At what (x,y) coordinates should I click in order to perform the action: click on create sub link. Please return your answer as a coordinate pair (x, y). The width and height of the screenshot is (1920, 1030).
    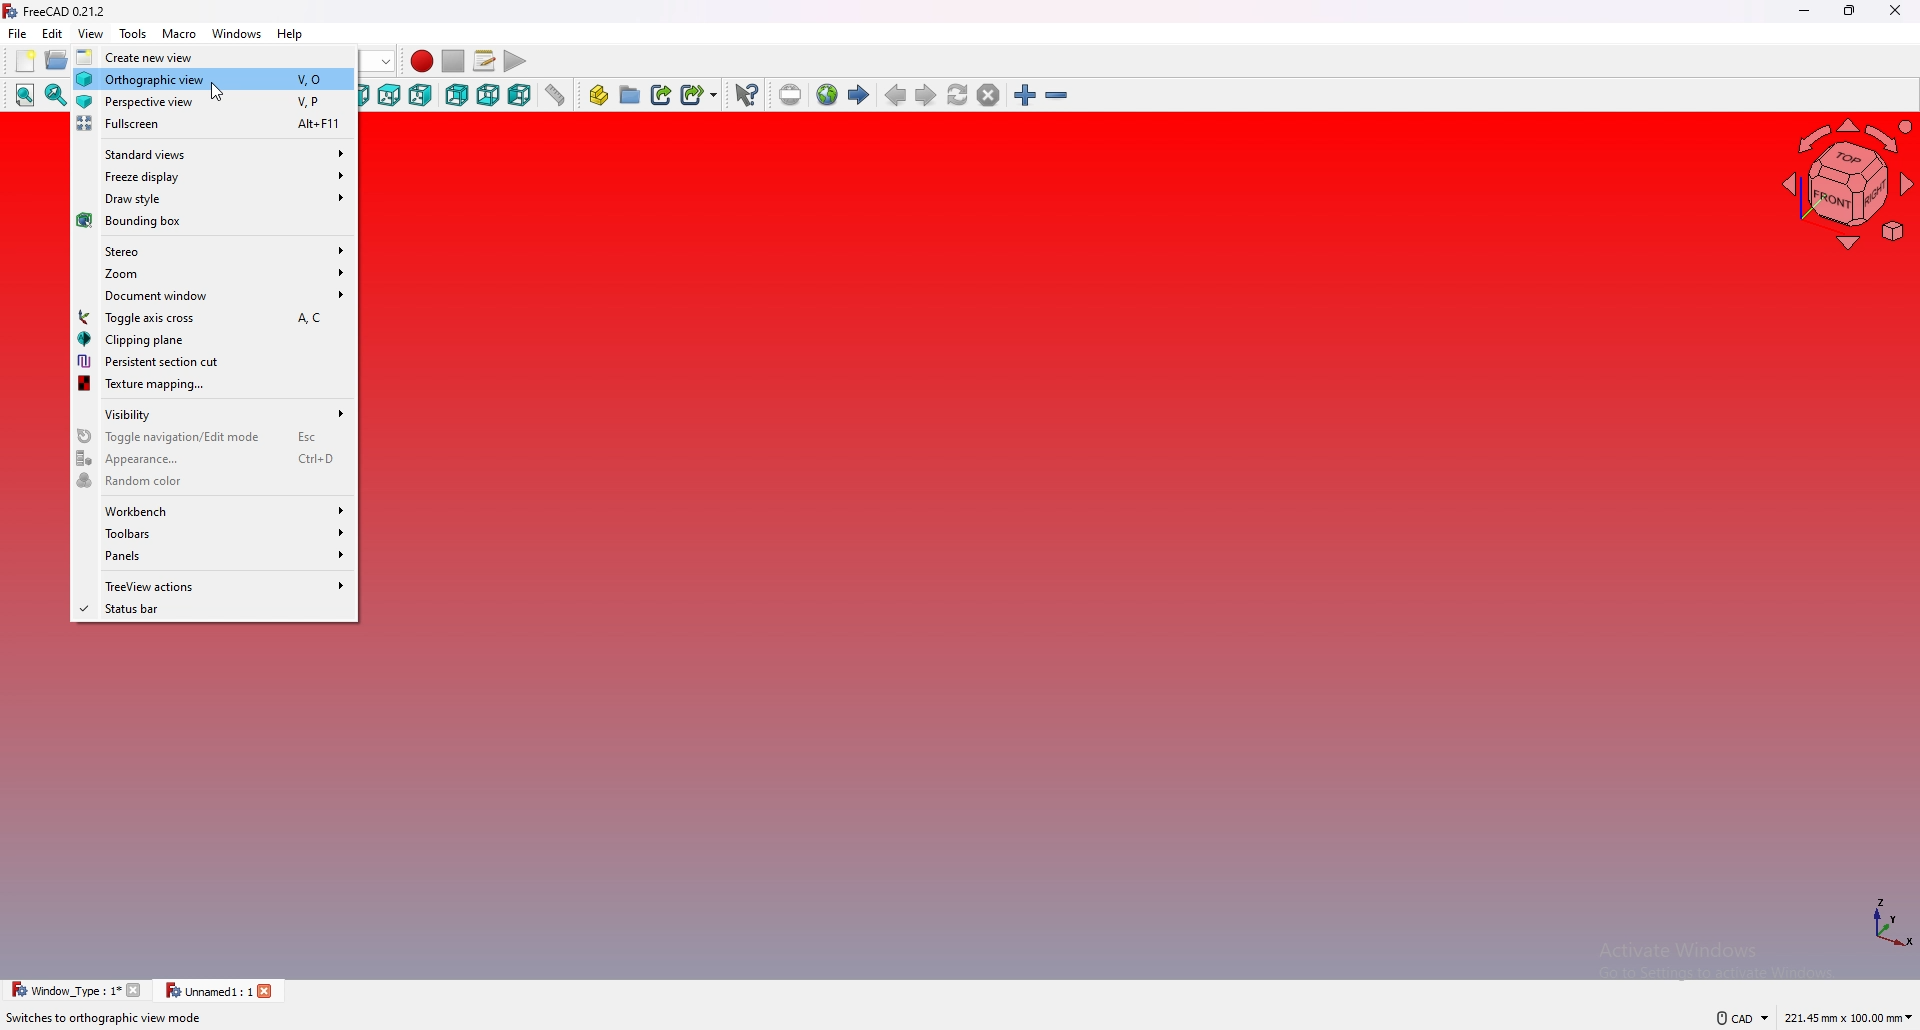
    Looking at the image, I should click on (700, 94).